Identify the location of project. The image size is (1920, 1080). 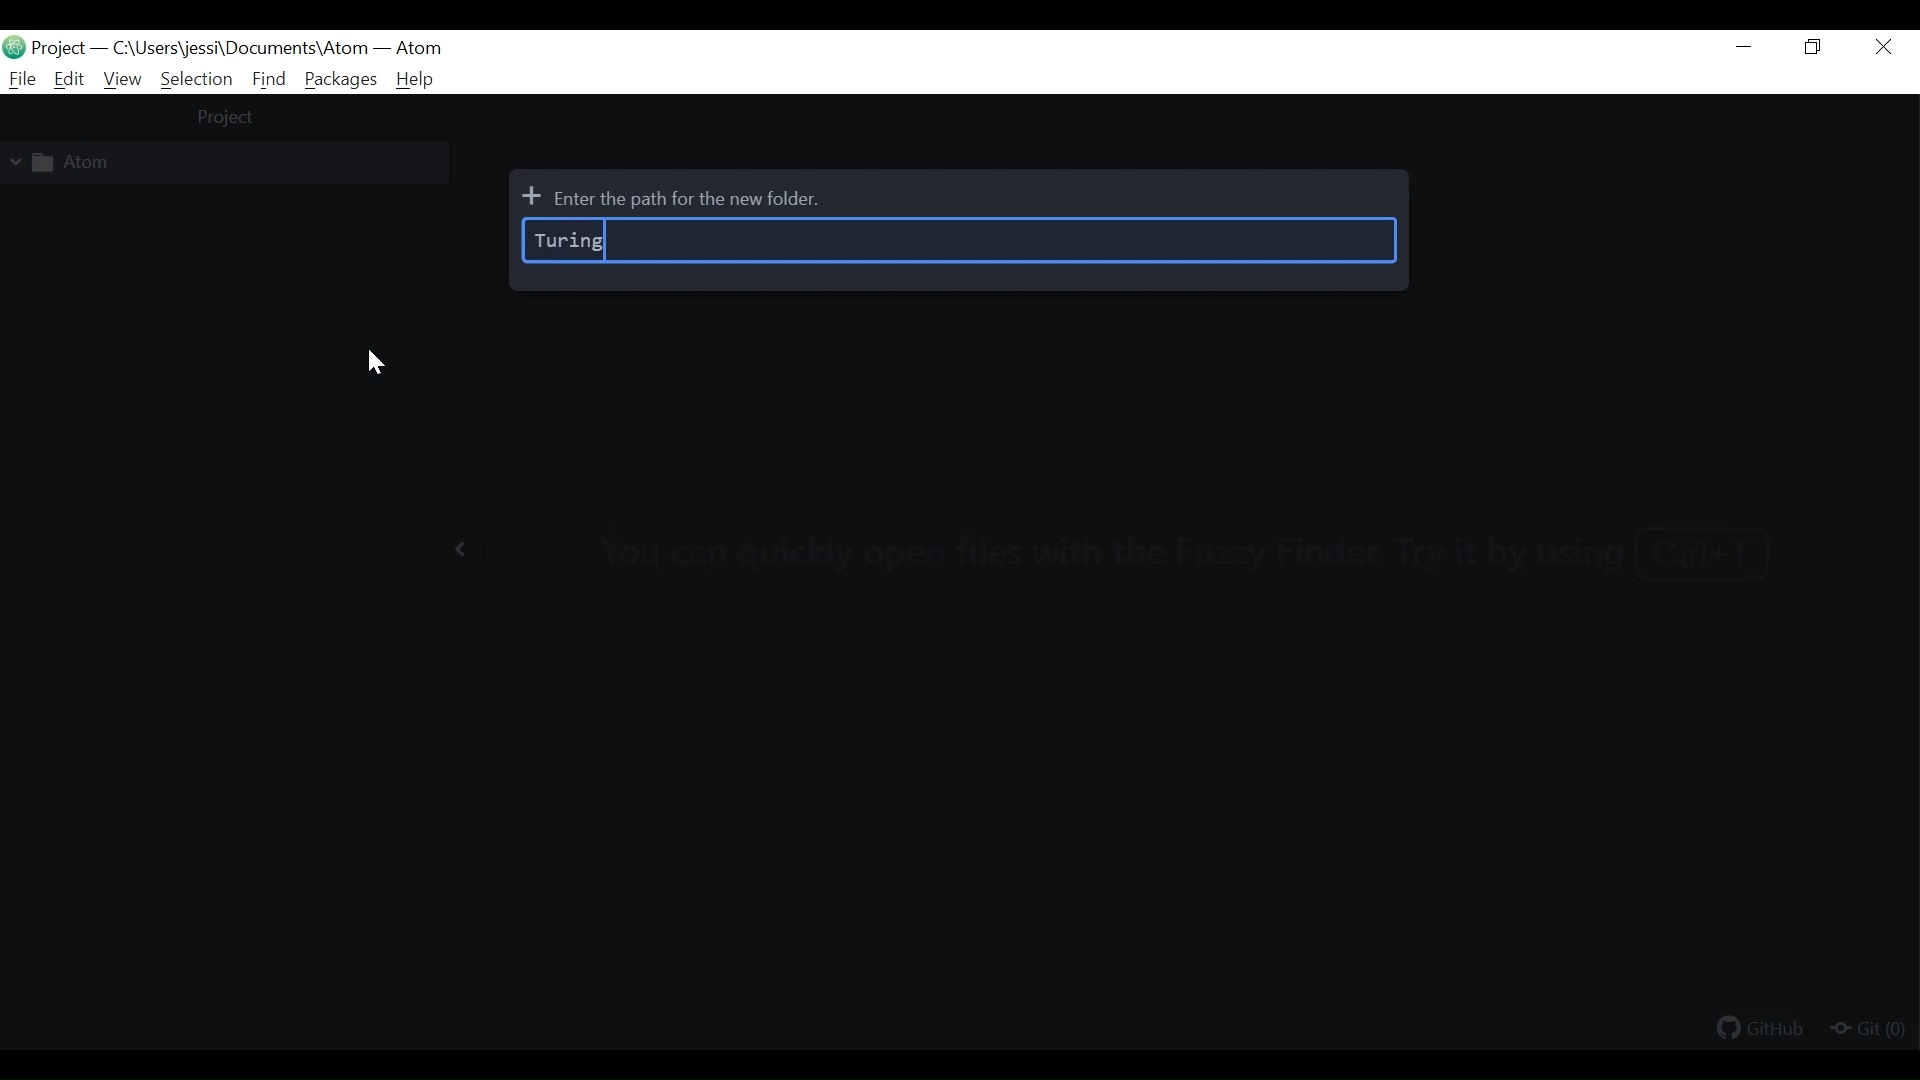
(227, 119).